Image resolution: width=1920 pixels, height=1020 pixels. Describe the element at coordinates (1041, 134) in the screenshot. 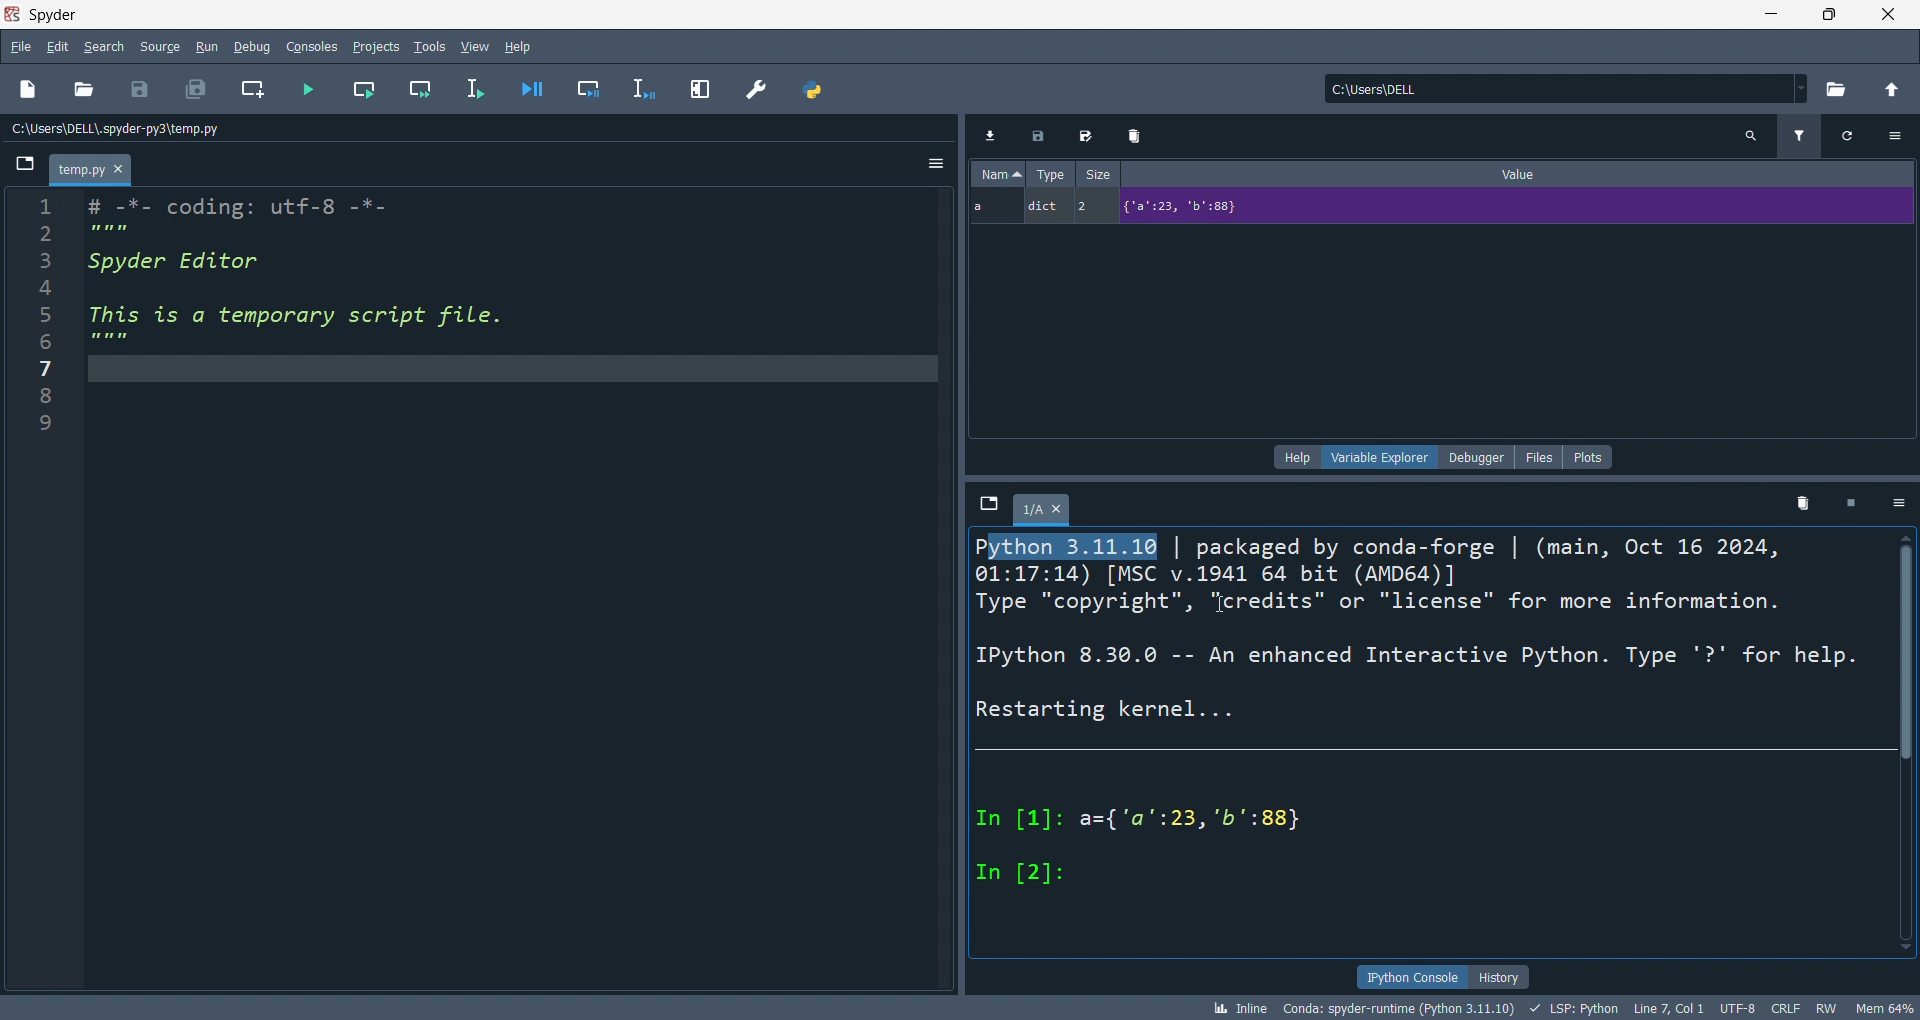

I see `save data` at that location.